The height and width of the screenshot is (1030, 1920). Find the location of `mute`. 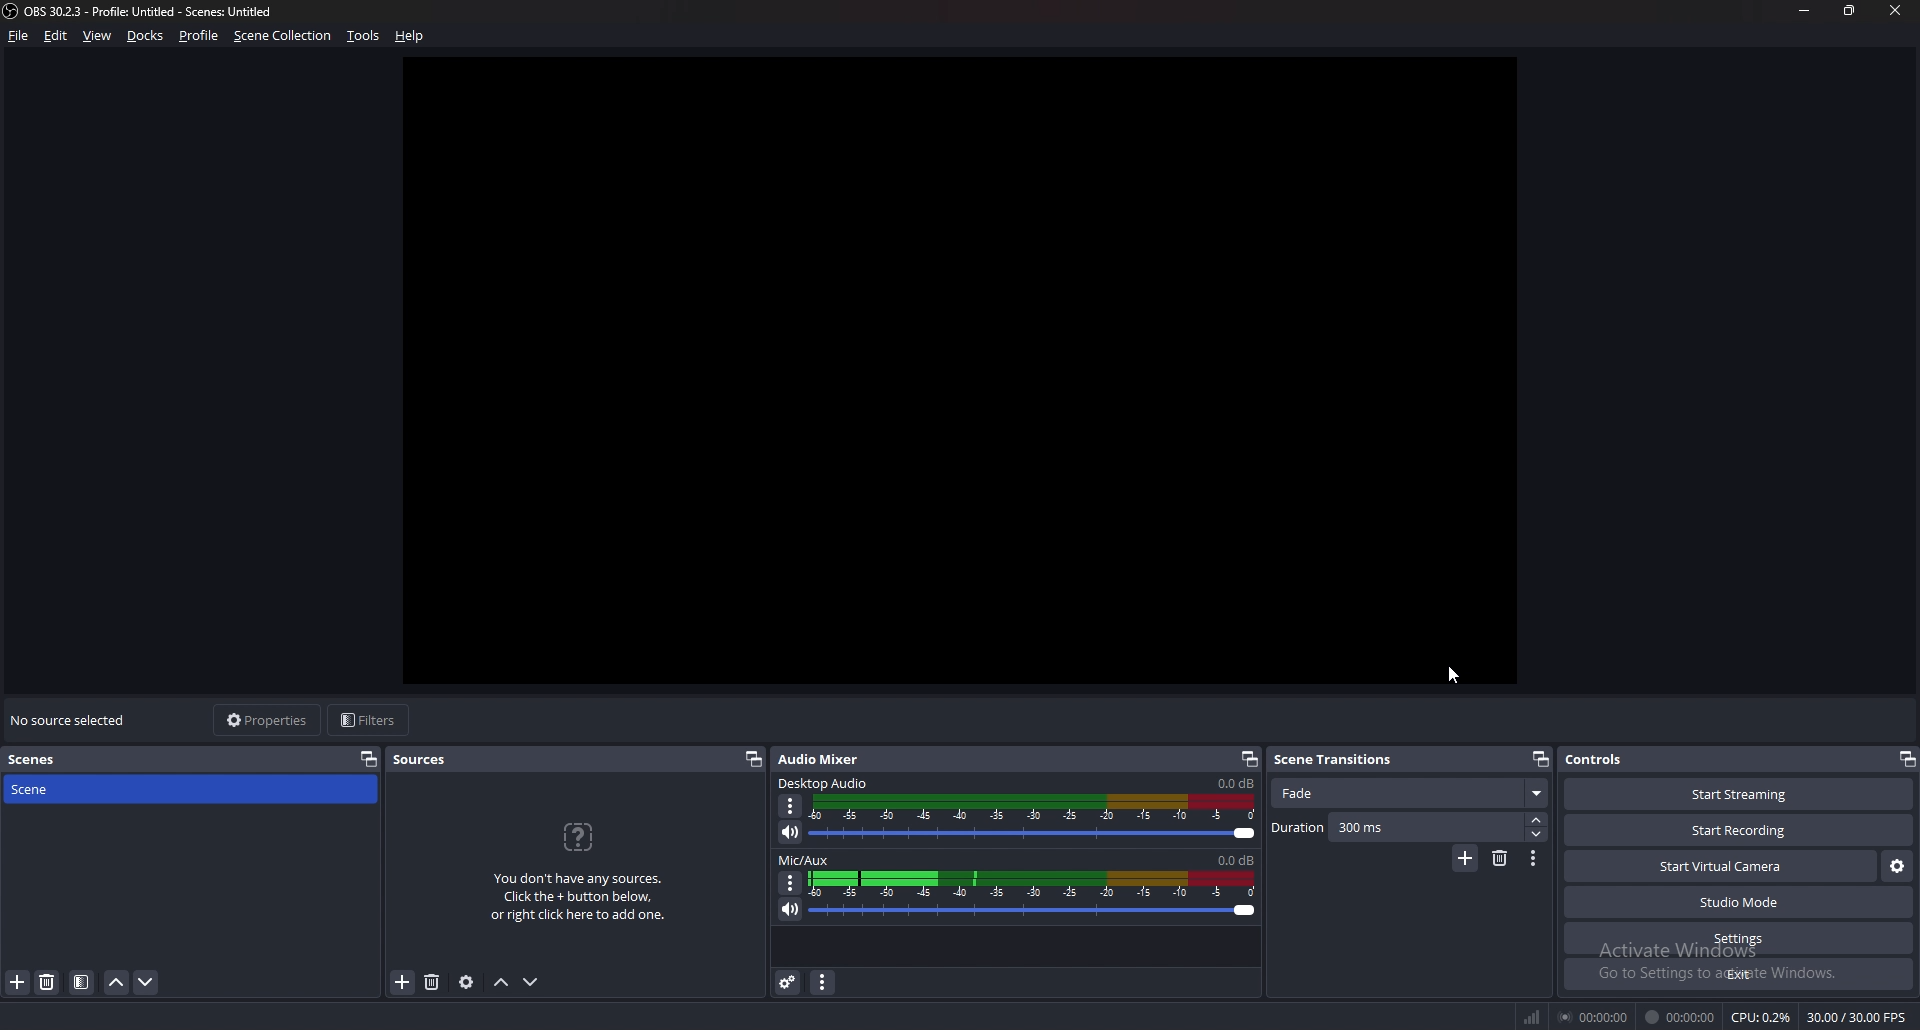

mute is located at coordinates (791, 832).